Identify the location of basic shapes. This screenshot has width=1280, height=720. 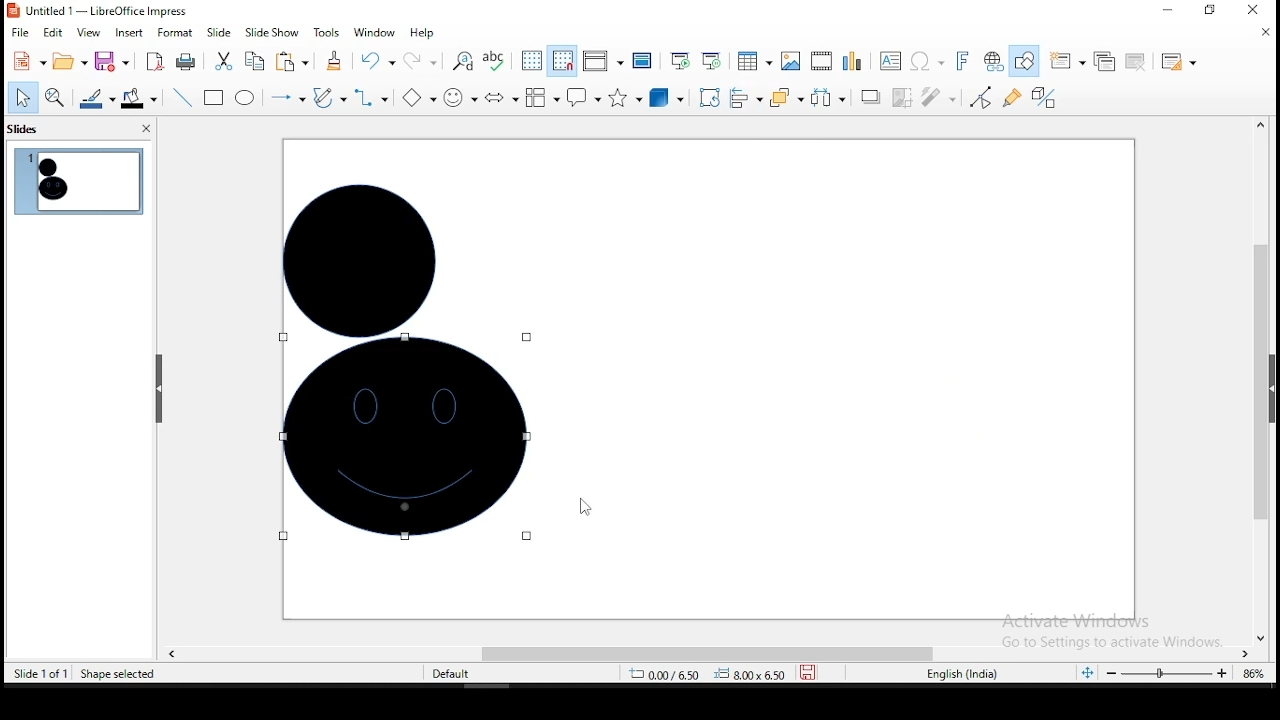
(416, 97).